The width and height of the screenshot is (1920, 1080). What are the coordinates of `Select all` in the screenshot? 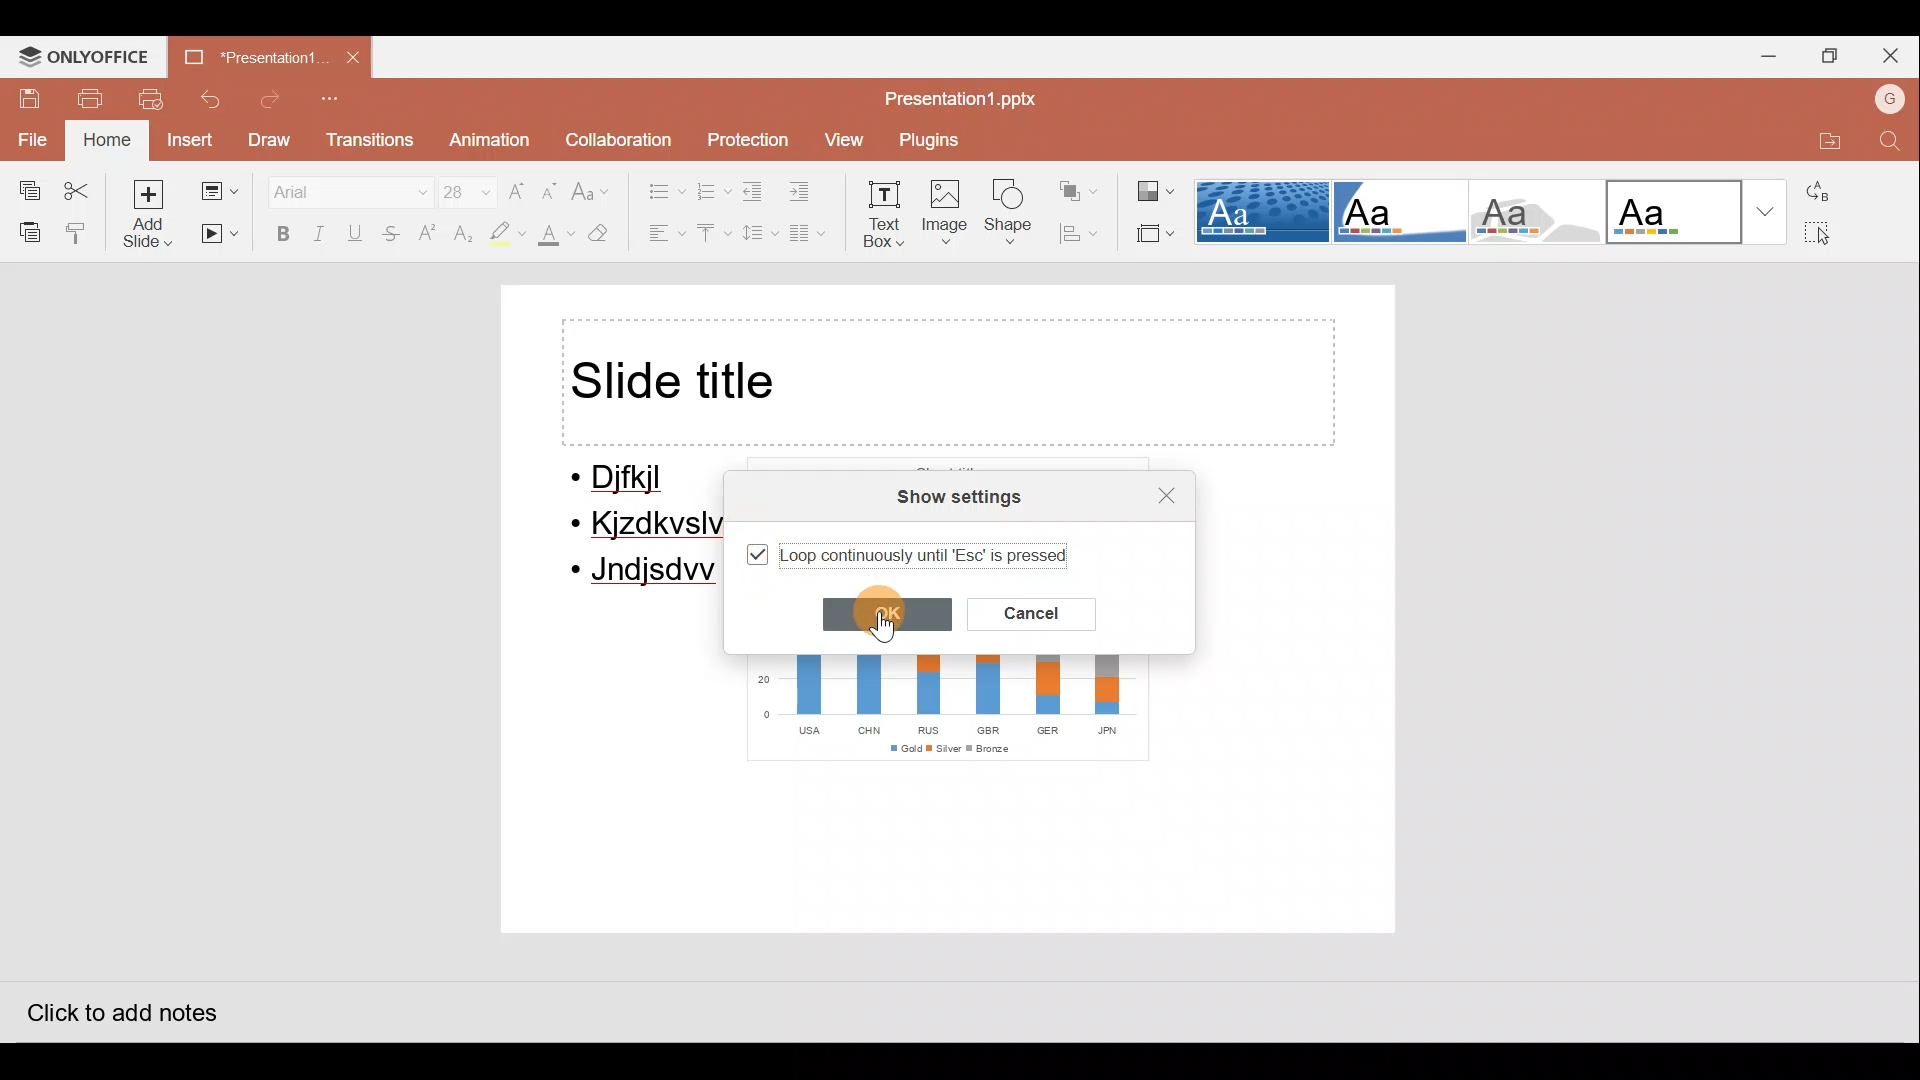 It's located at (1828, 235).